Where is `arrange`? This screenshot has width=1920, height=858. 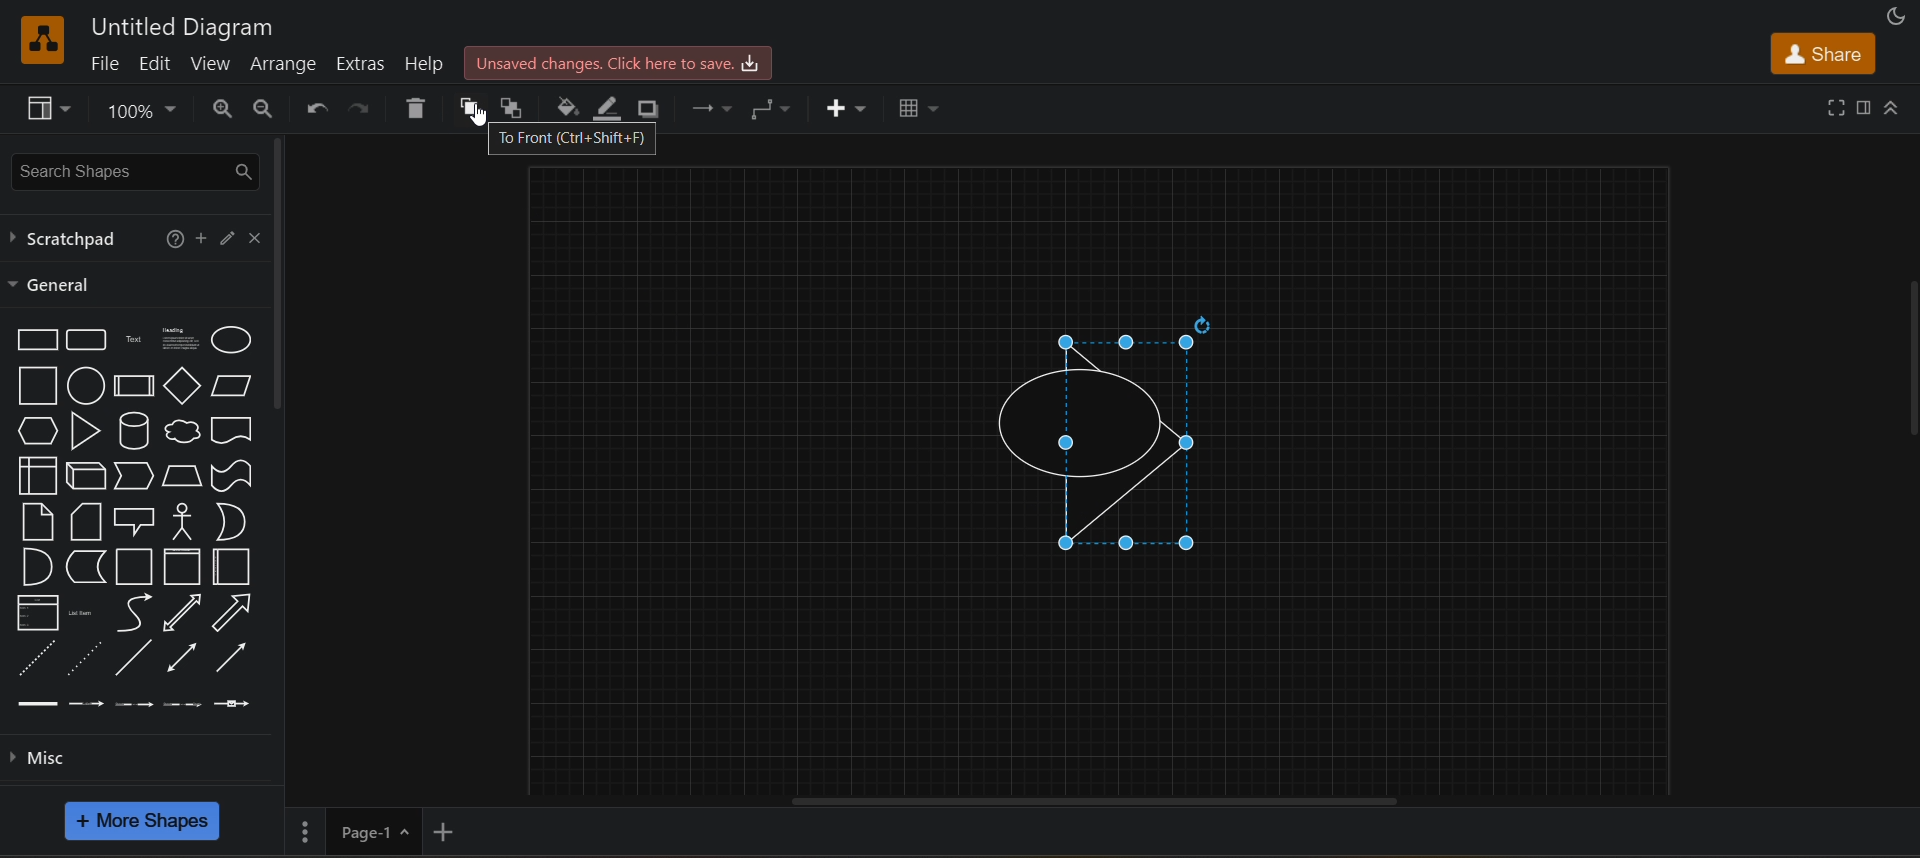
arrange is located at coordinates (286, 64).